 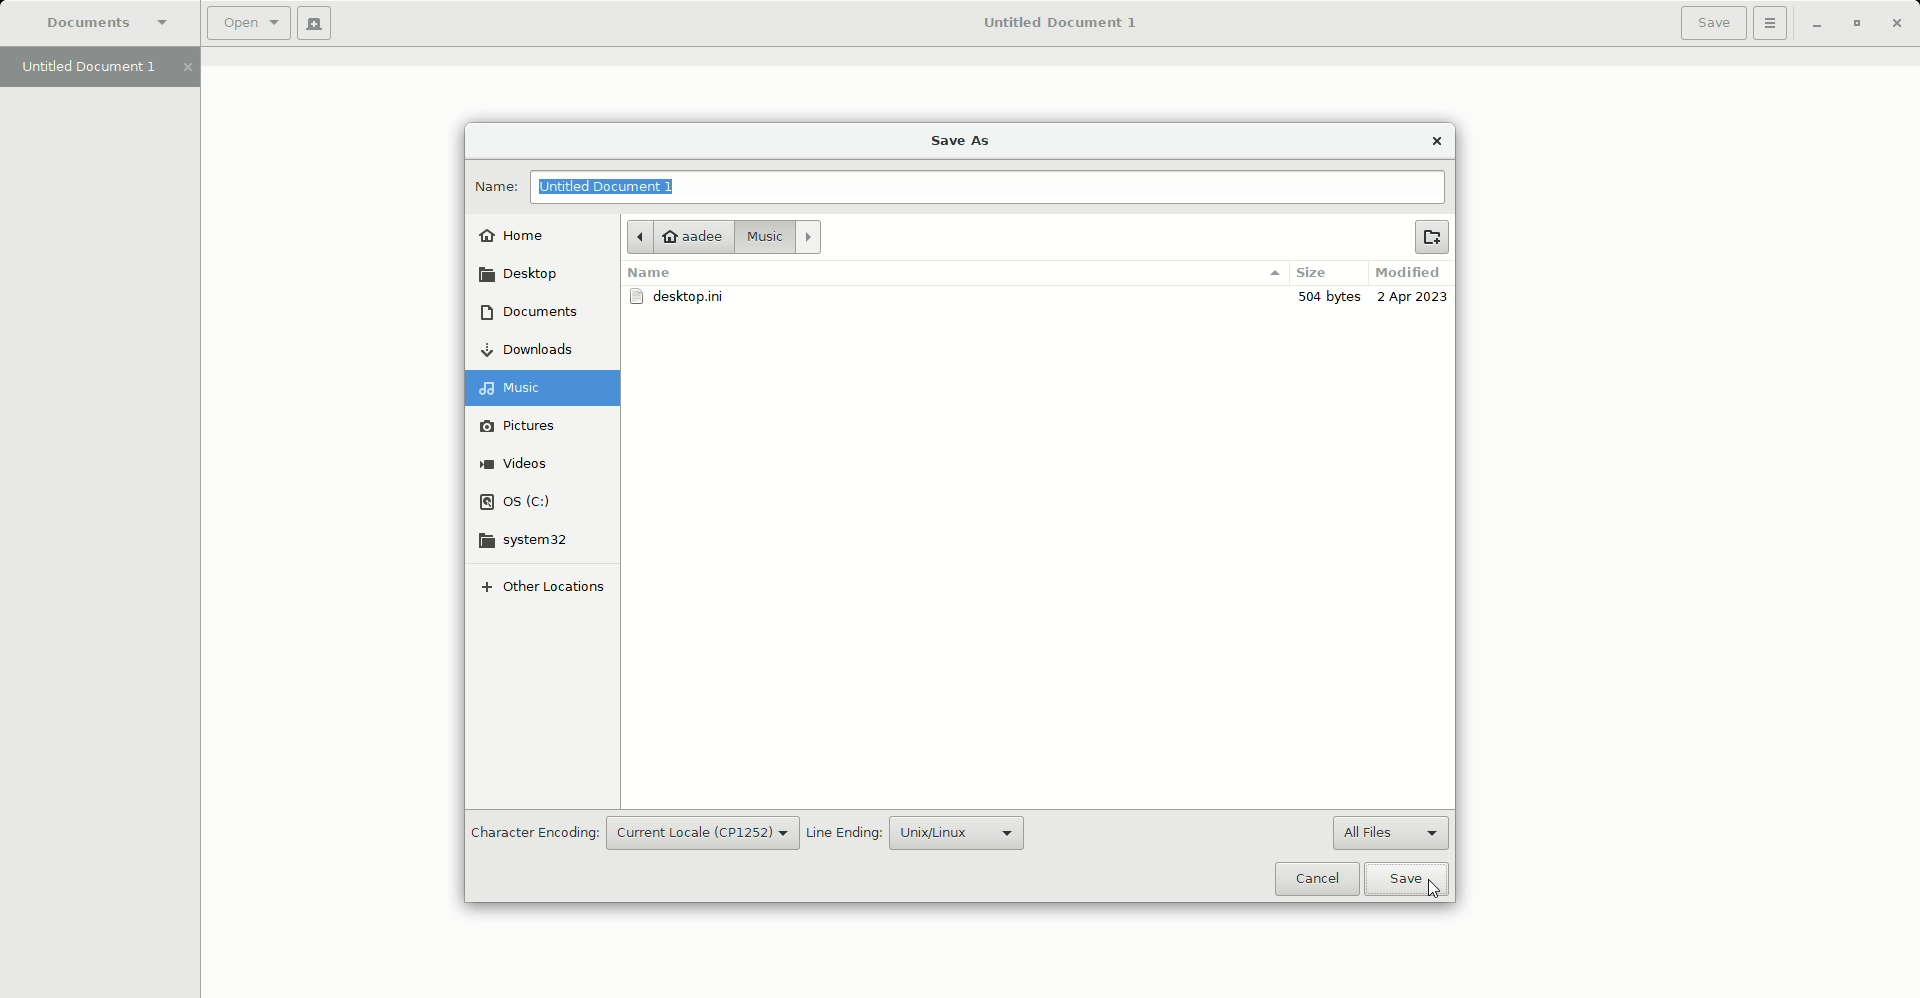 What do you see at coordinates (533, 311) in the screenshot?
I see `Documents` at bounding box center [533, 311].